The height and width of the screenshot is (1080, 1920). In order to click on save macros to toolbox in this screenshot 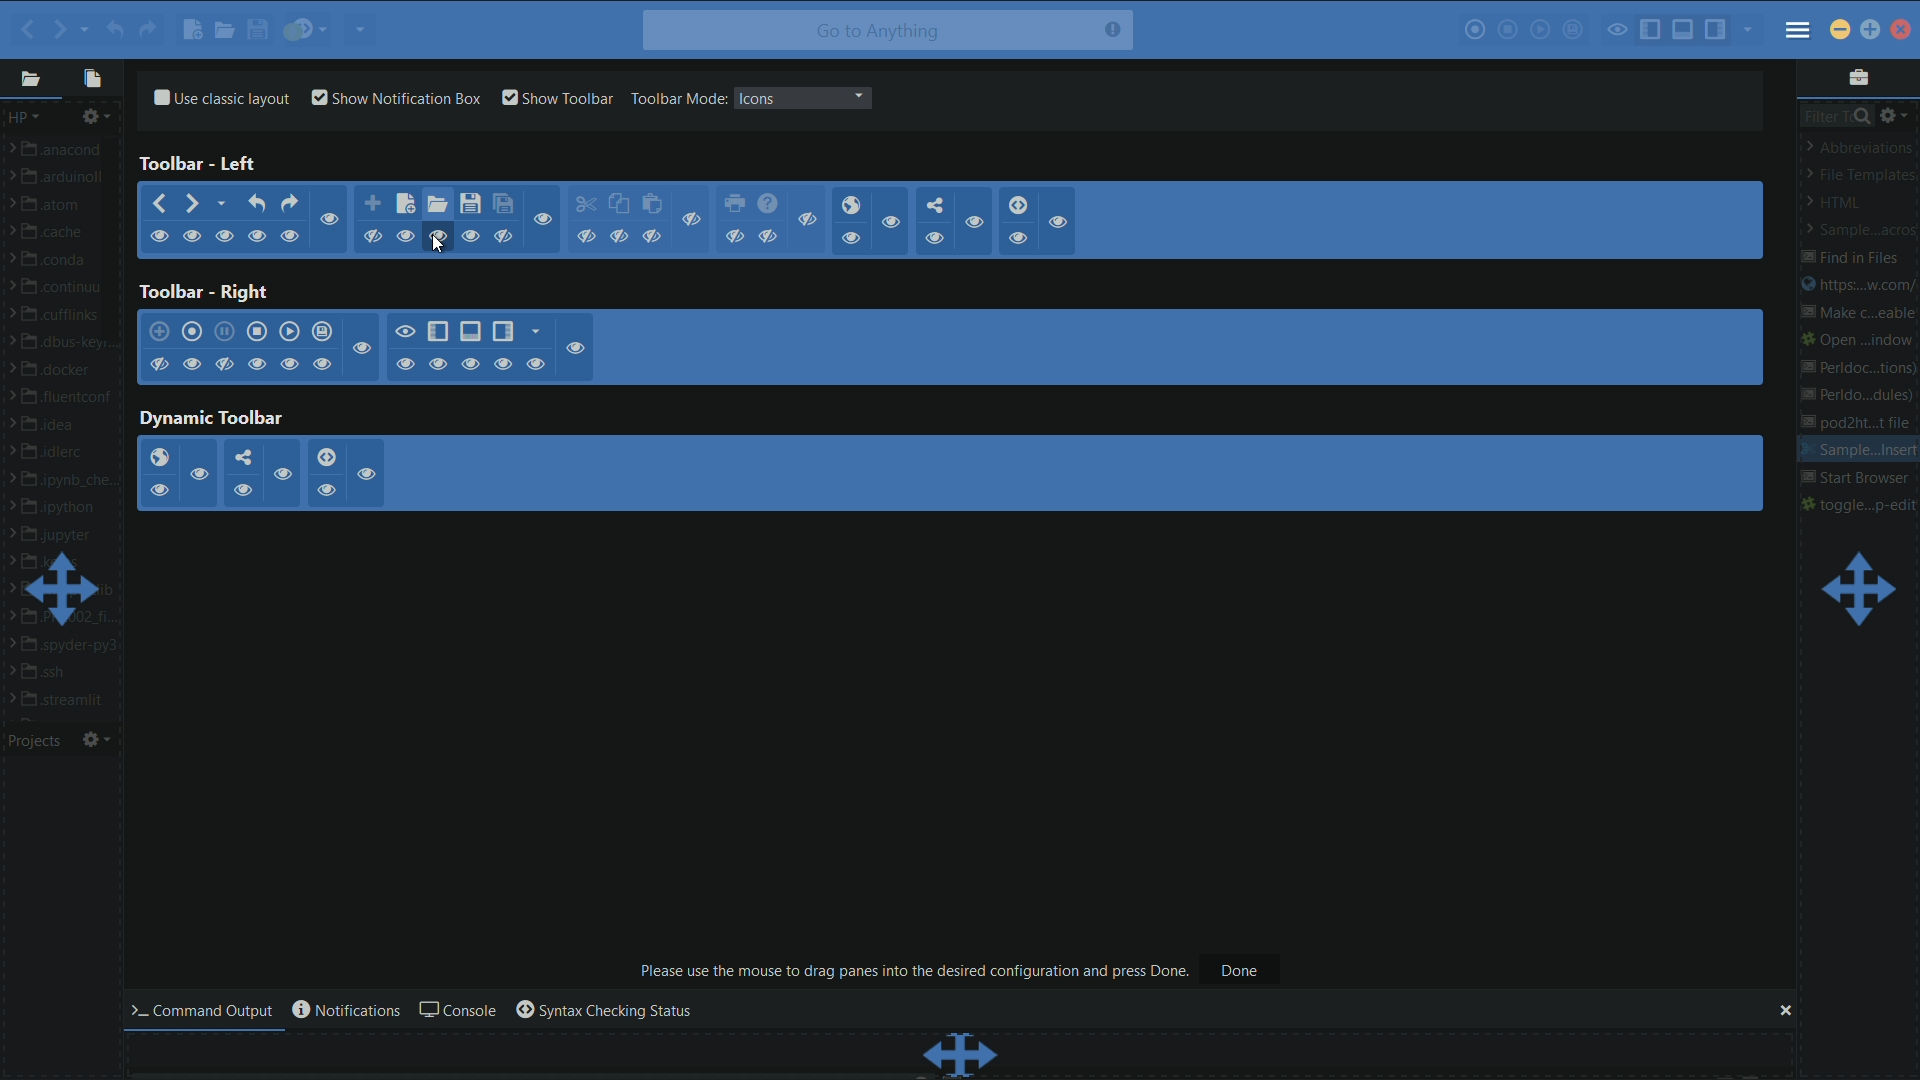, I will do `click(1574, 29)`.